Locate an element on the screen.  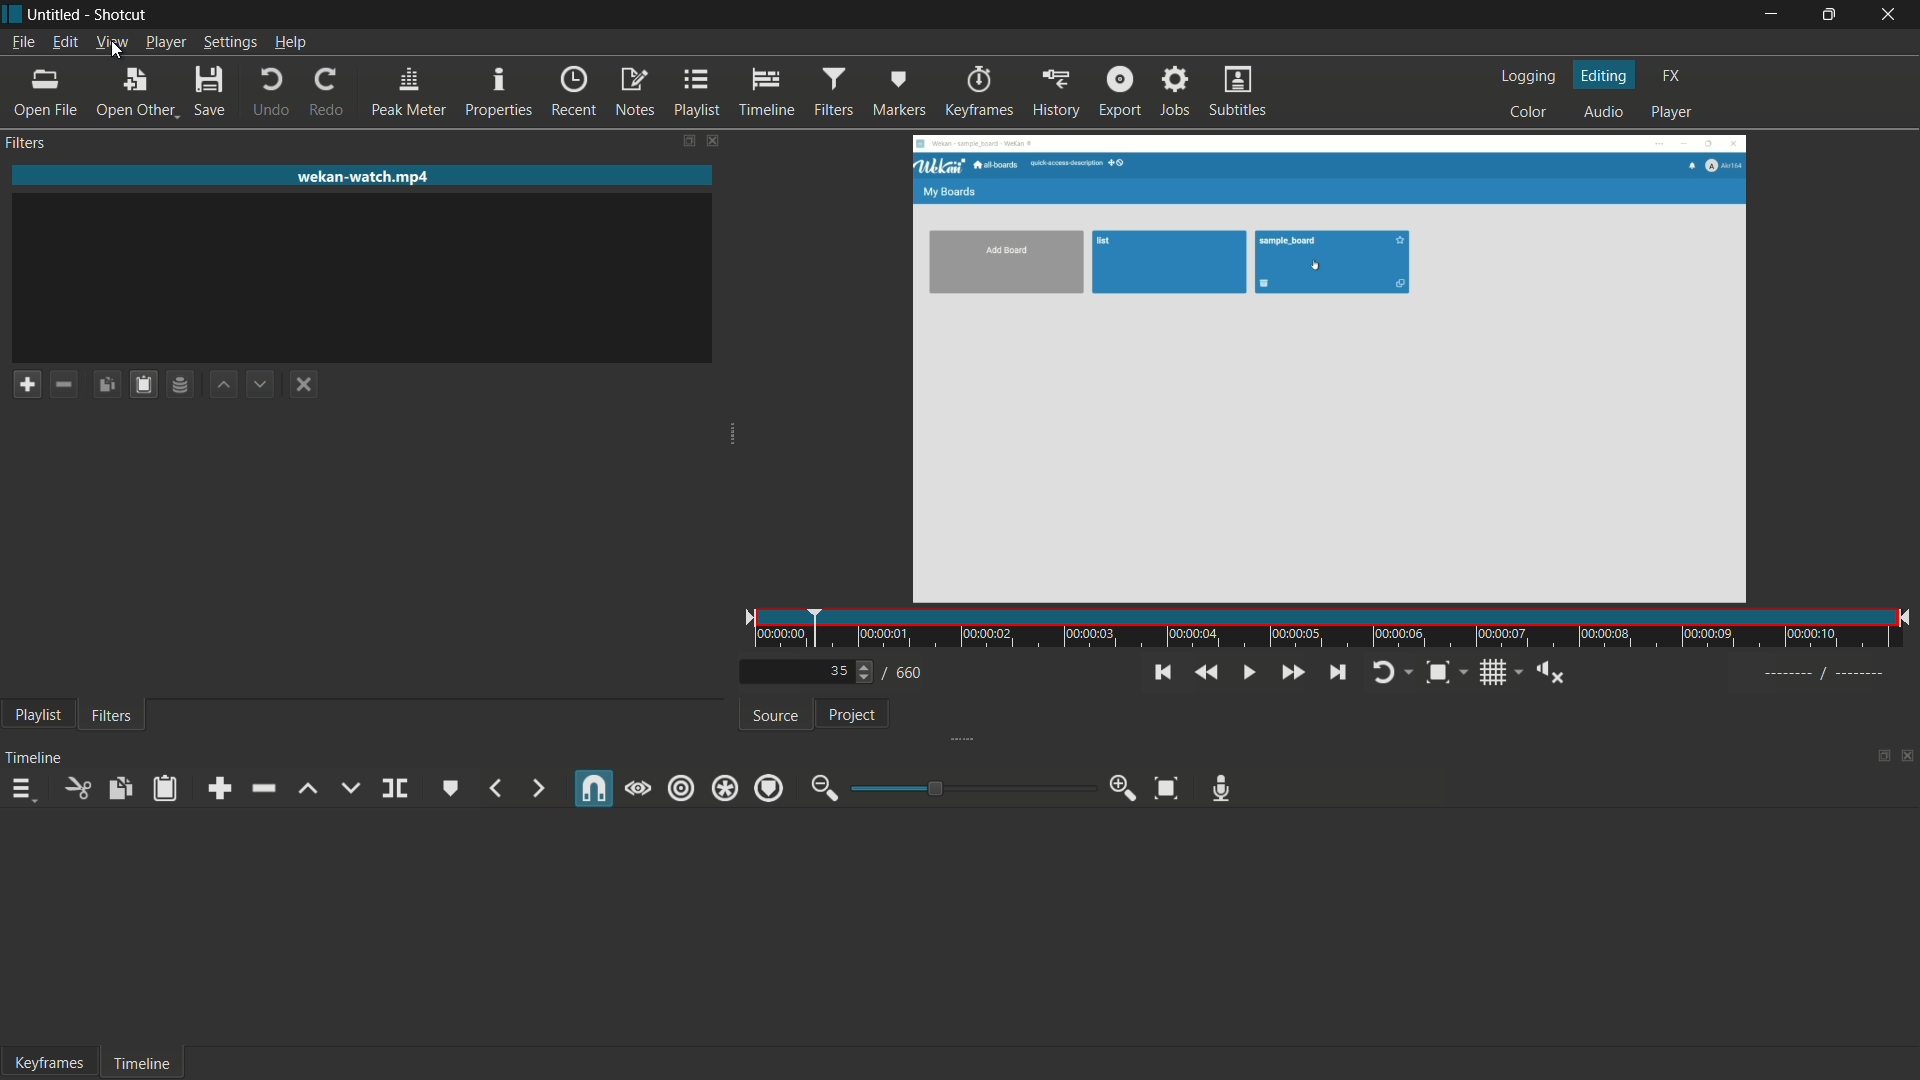
redo is located at coordinates (327, 94).